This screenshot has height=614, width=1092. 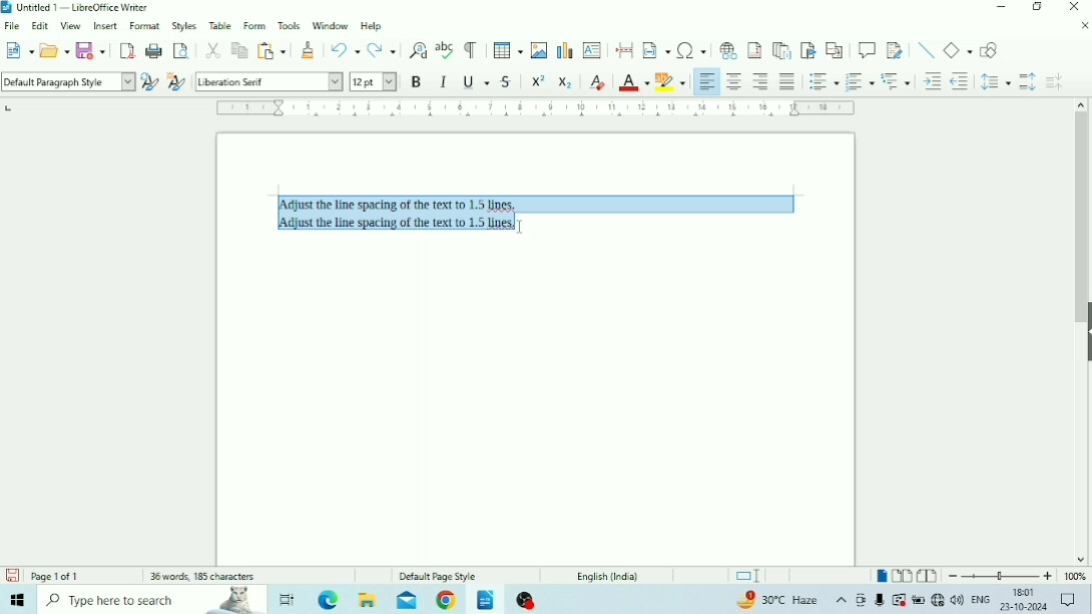 What do you see at coordinates (1001, 7) in the screenshot?
I see `Minimize` at bounding box center [1001, 7].